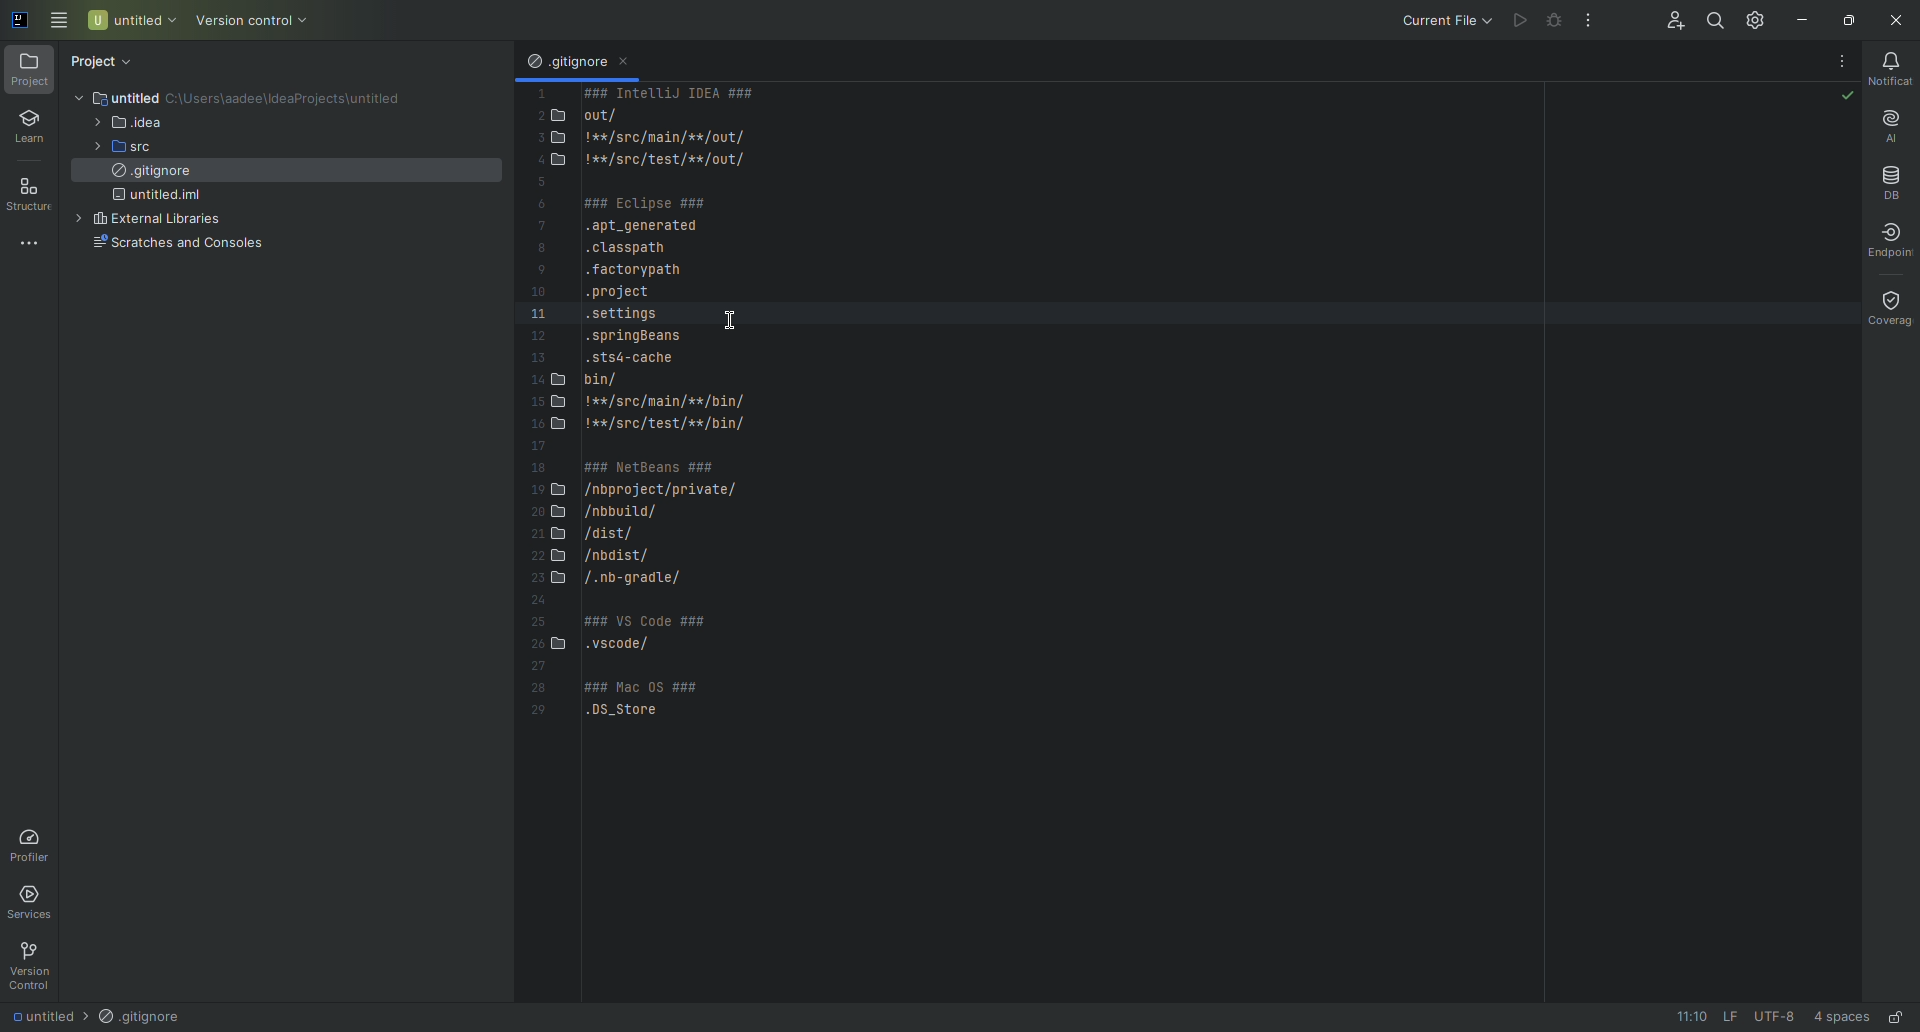 The width and height of the screenshot is (1920, 1032). What do you see at coordinates (1895, 70) in the screenshot?
I see `Notifications` at bounding box center [1895, 70].